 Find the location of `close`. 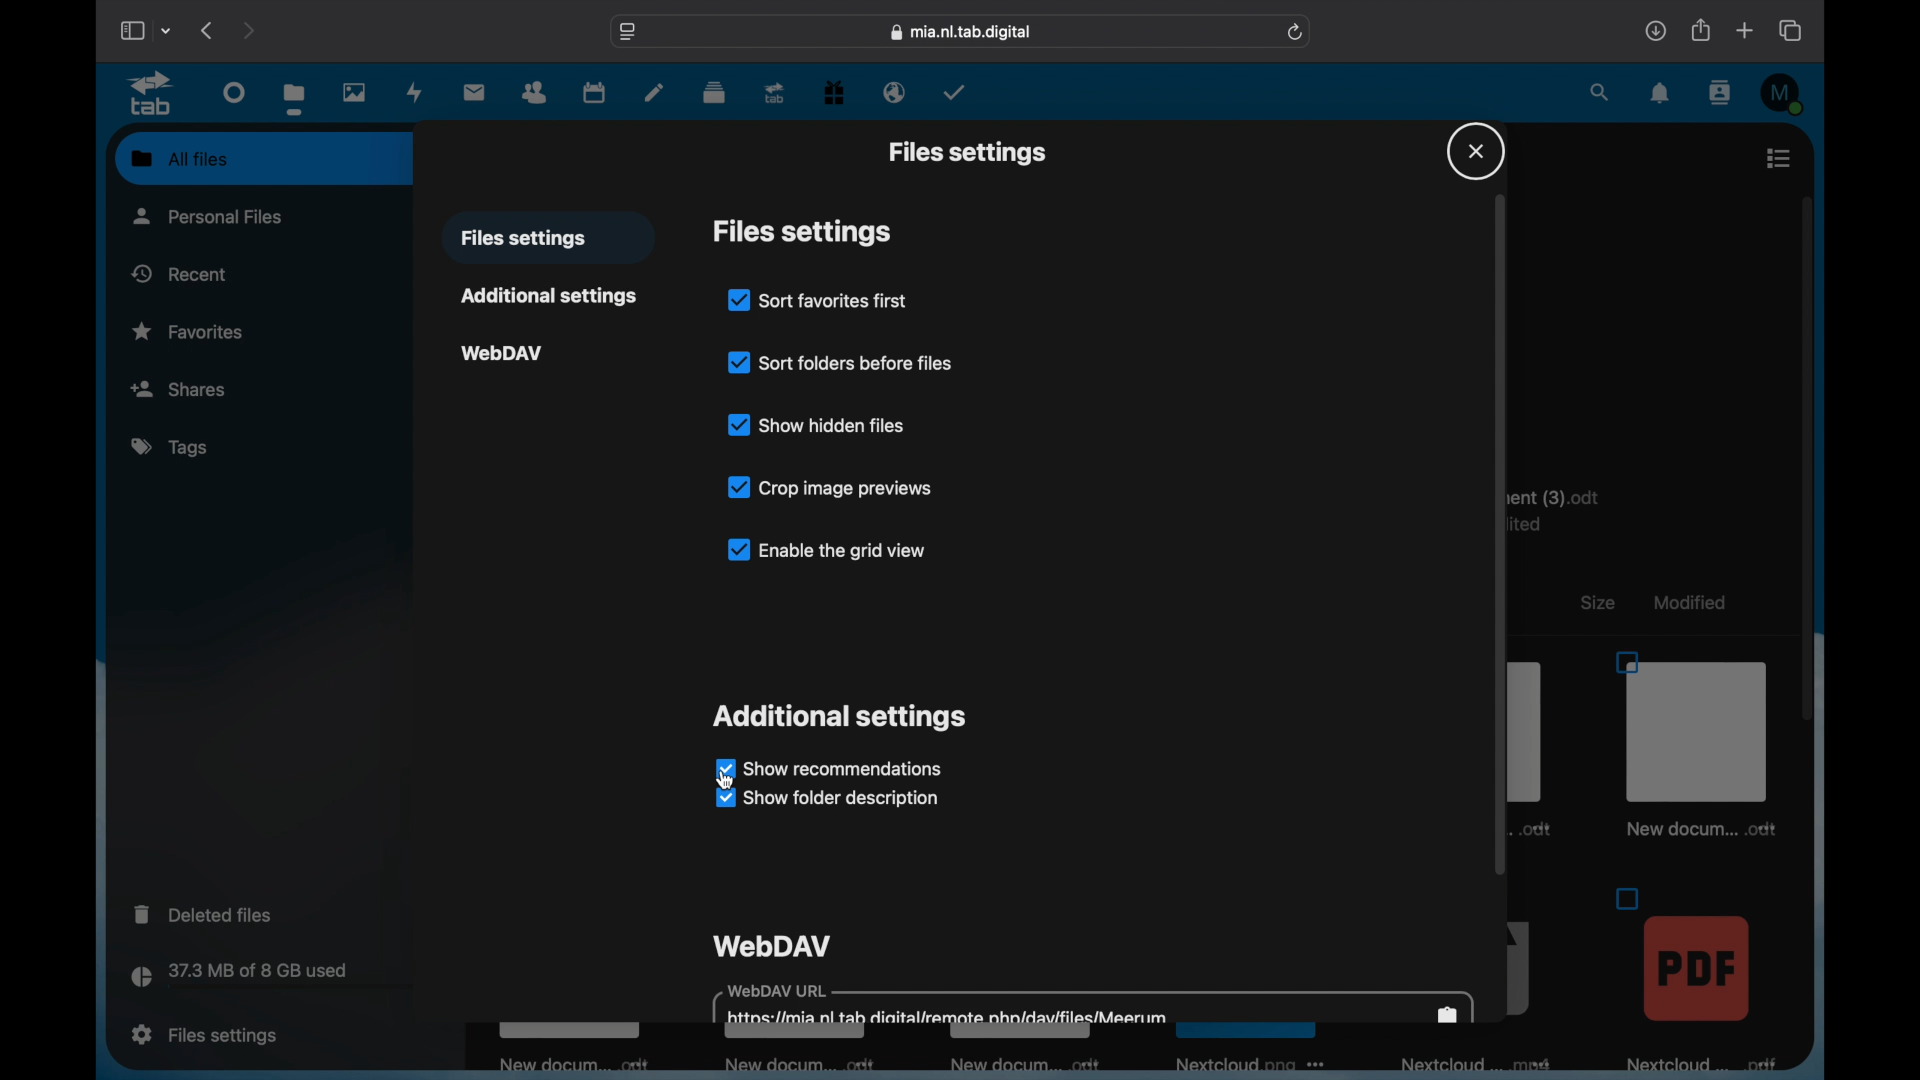

close is located at coordinates (1476, 149).